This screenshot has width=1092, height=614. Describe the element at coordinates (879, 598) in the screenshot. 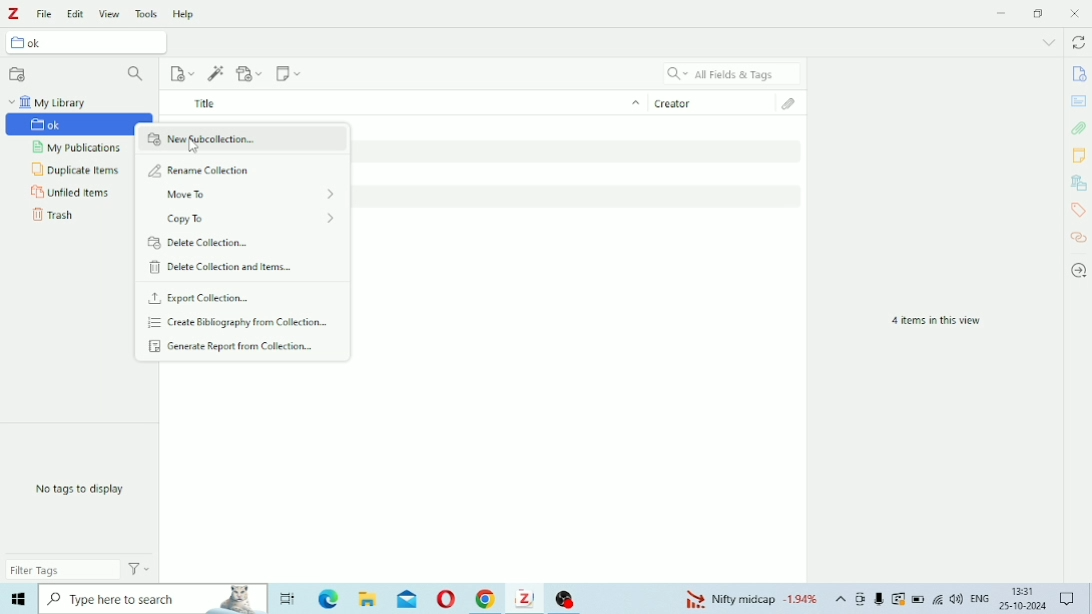

I see `Mic` at that location.